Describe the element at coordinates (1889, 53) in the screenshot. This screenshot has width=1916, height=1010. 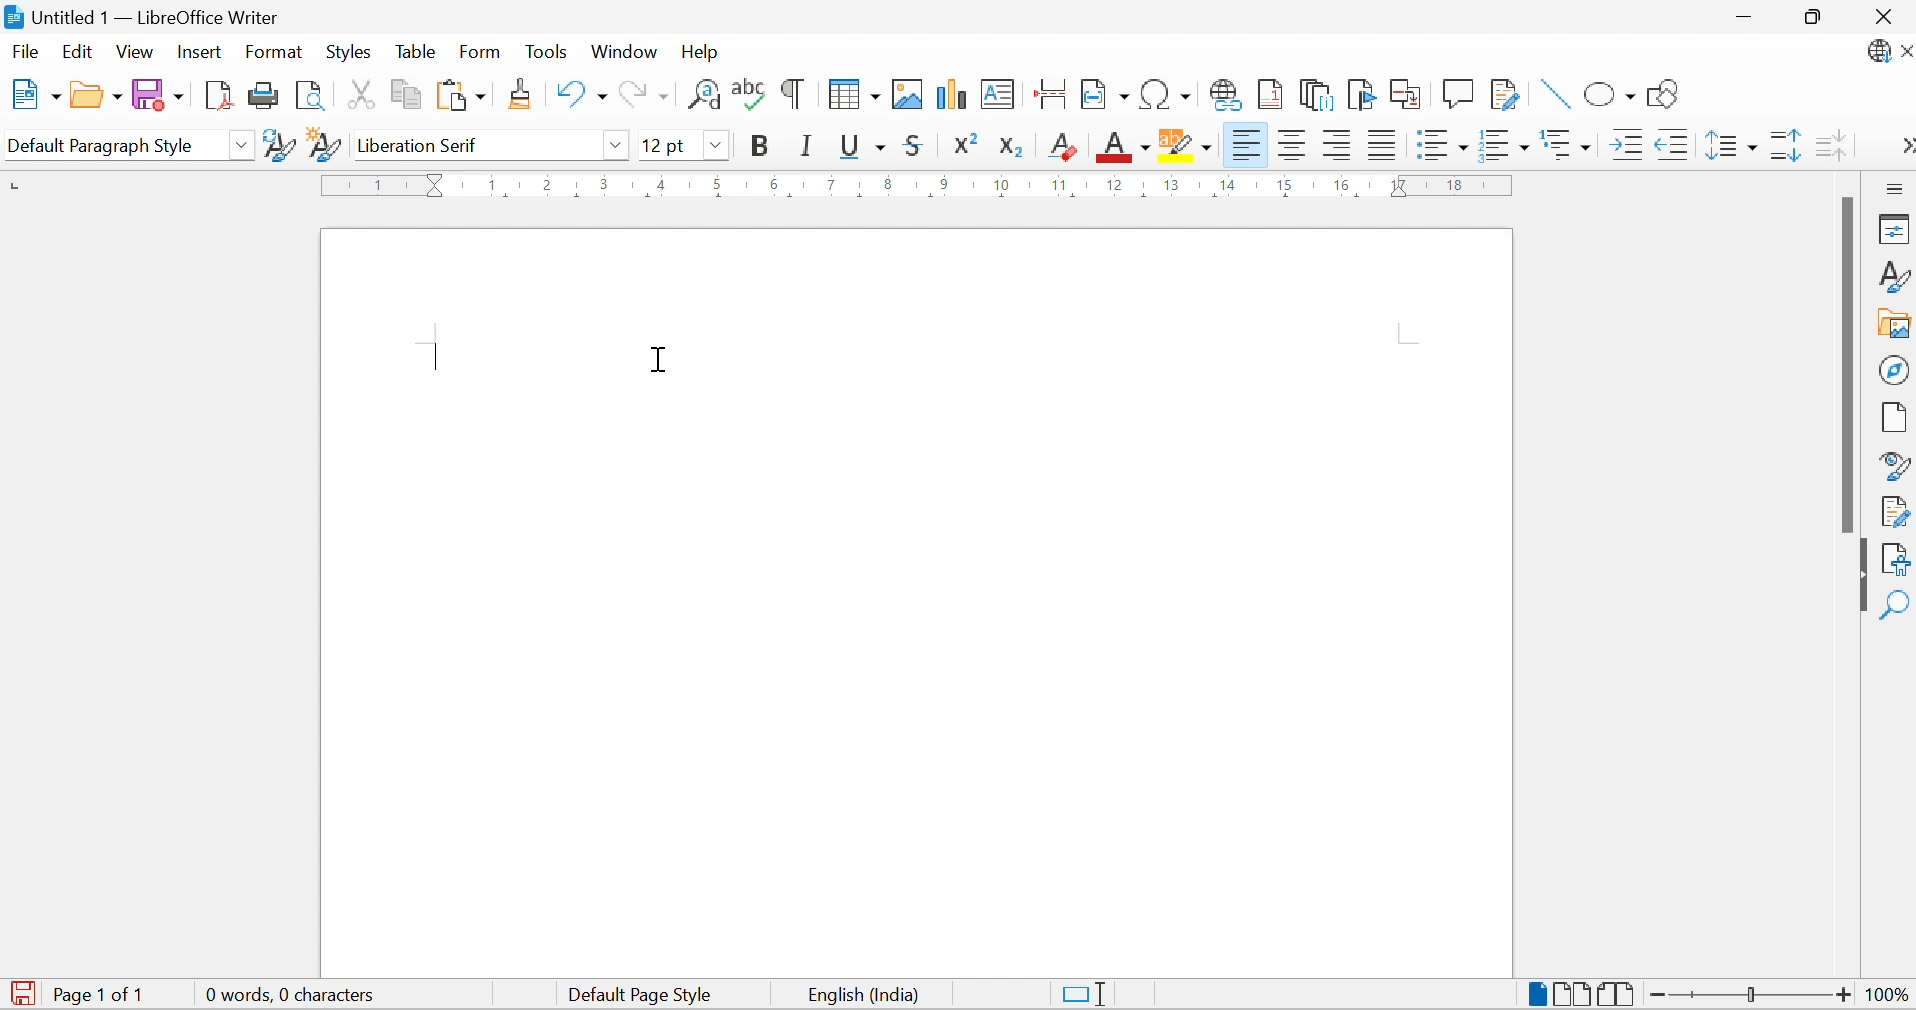
I see `LibreOffice Update Available` at that location.